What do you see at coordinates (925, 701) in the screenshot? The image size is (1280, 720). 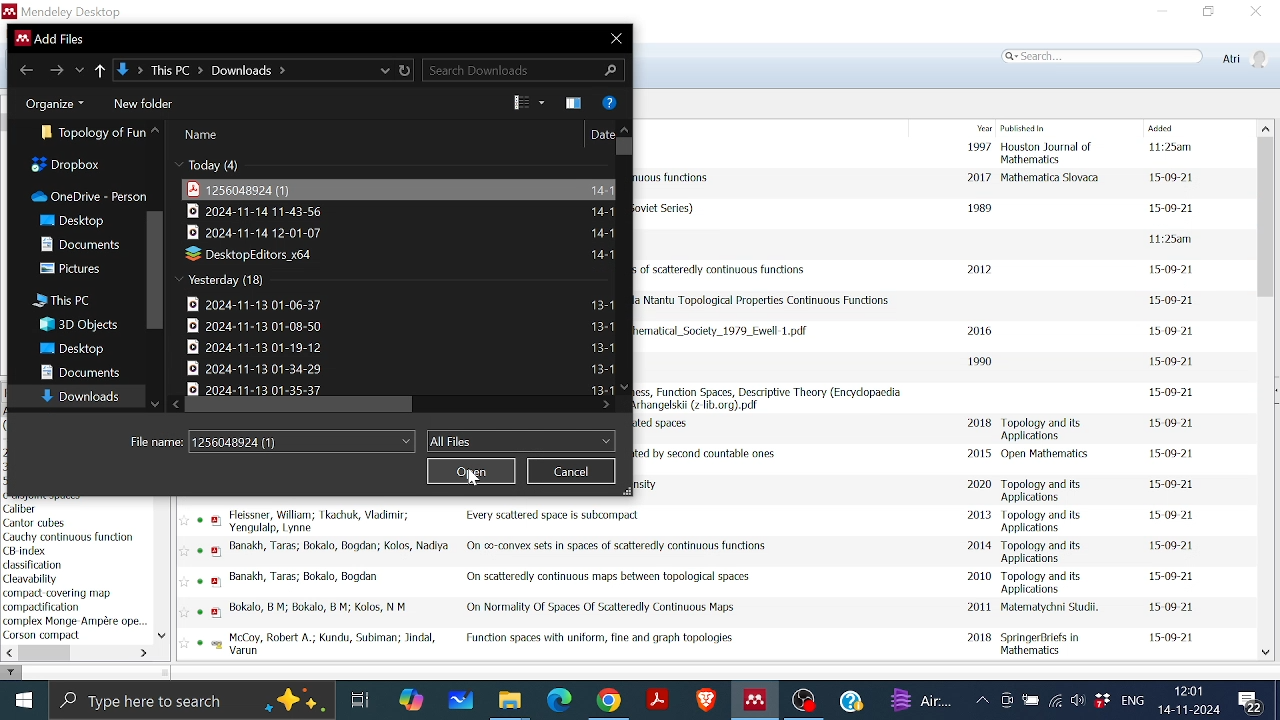 I see `weather` at bounding box center [925, 701].